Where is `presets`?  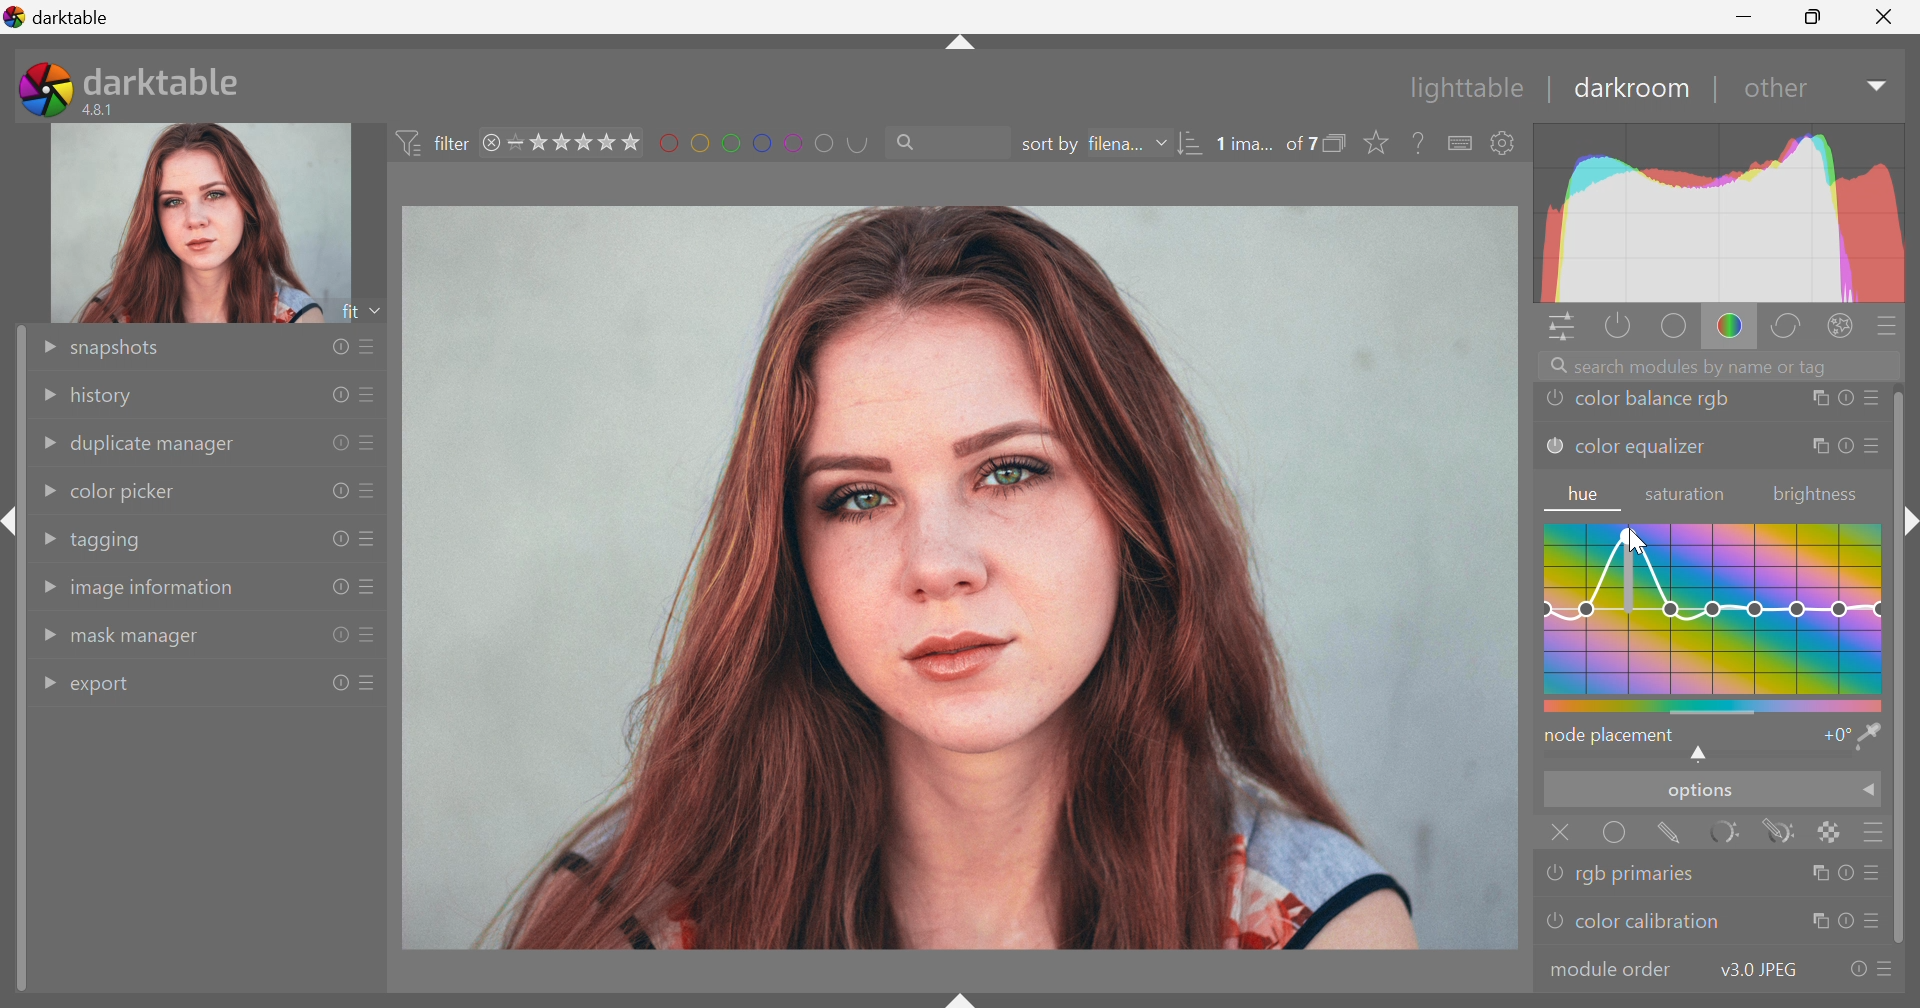 presets is located at coordinates (1877, 924).